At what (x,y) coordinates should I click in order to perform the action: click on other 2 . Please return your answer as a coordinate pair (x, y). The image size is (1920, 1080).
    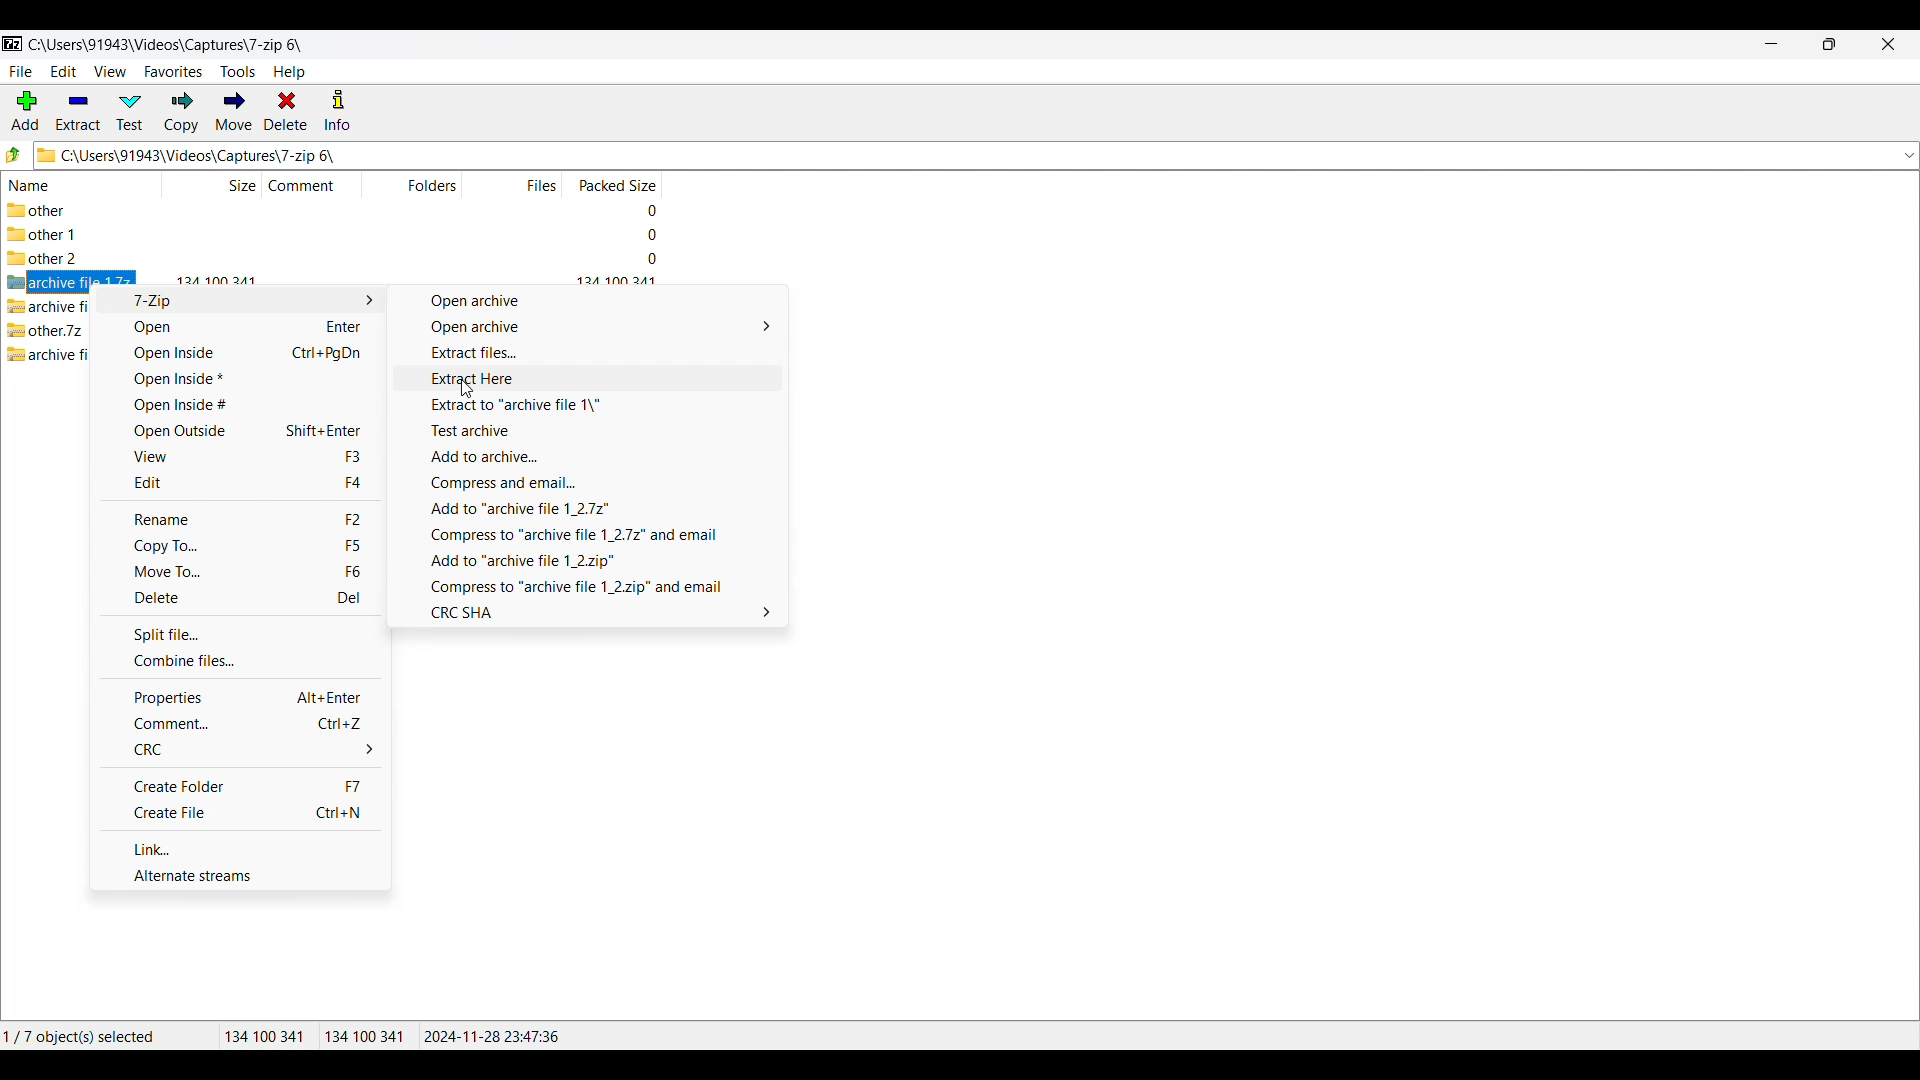
    Looking at the image, I should click on (43, 260).